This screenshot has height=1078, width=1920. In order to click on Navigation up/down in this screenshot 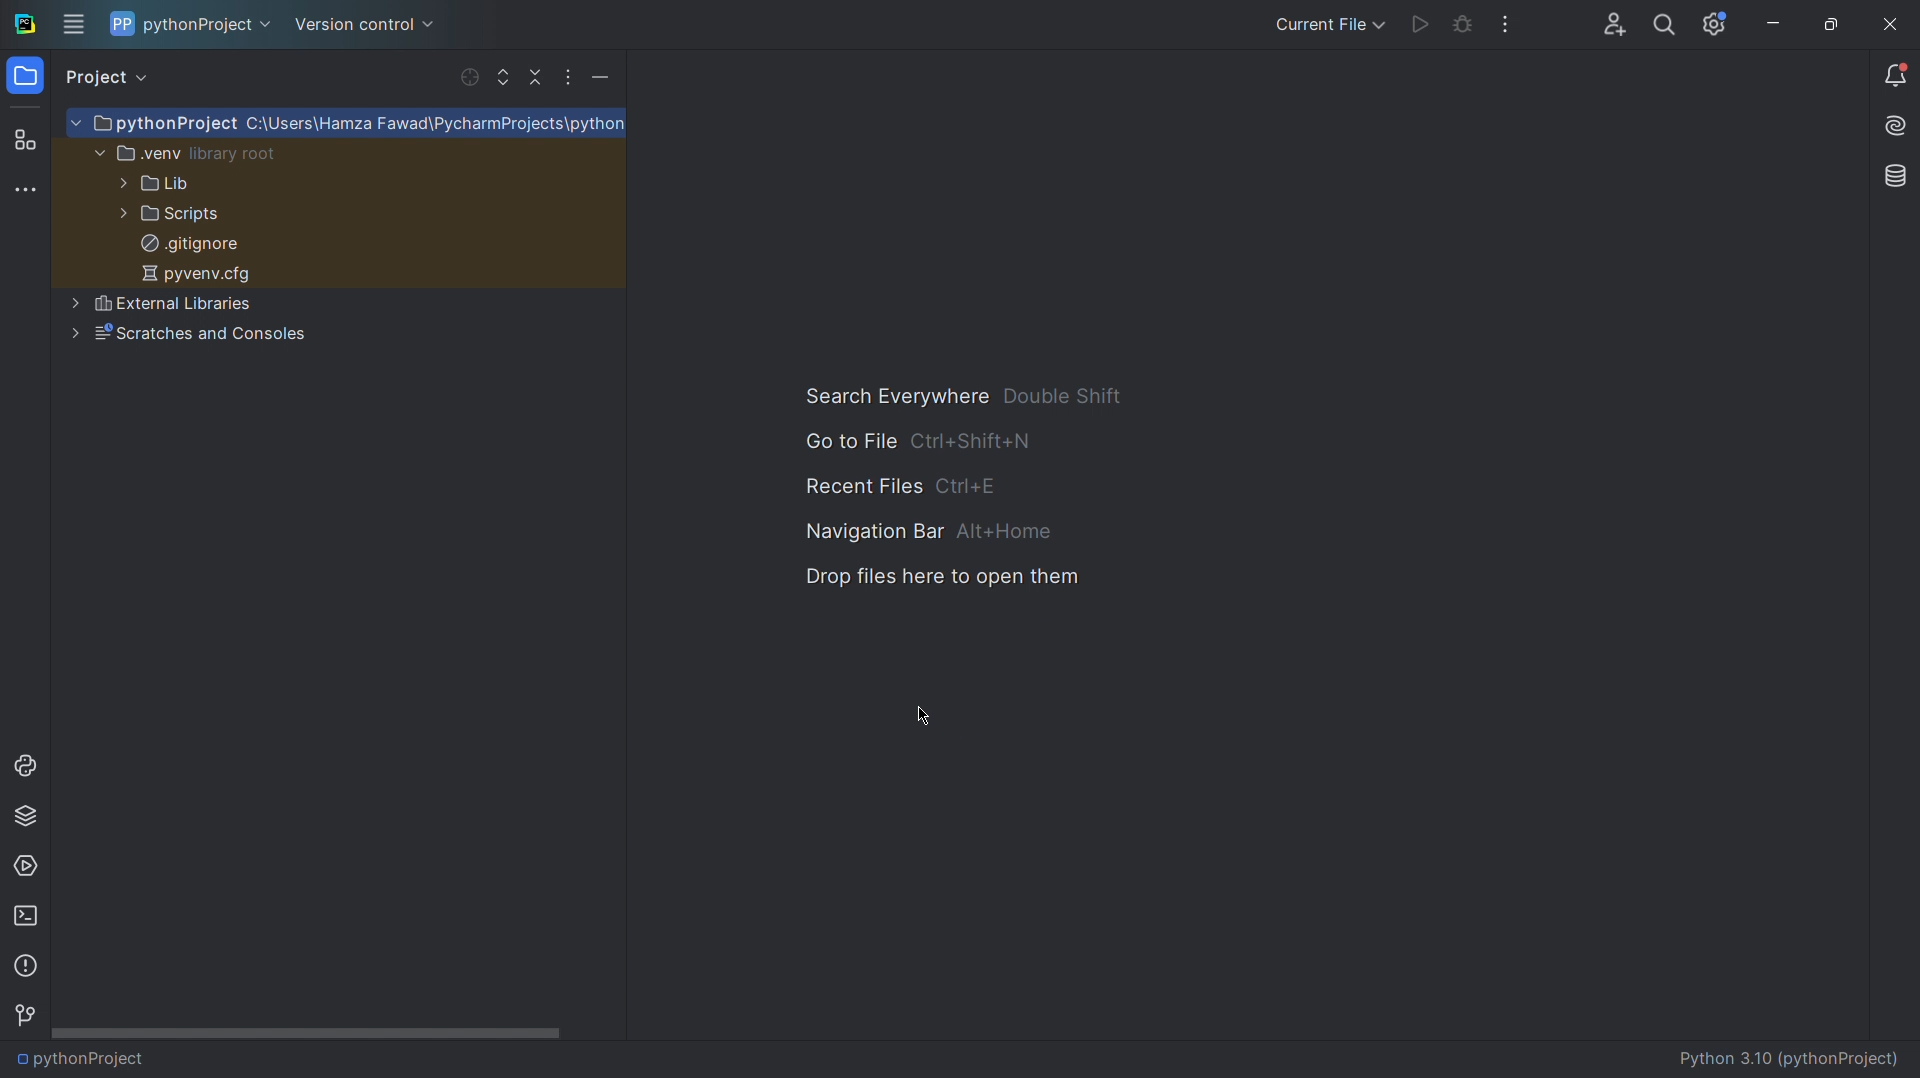, I will do `click(502, 77)`.